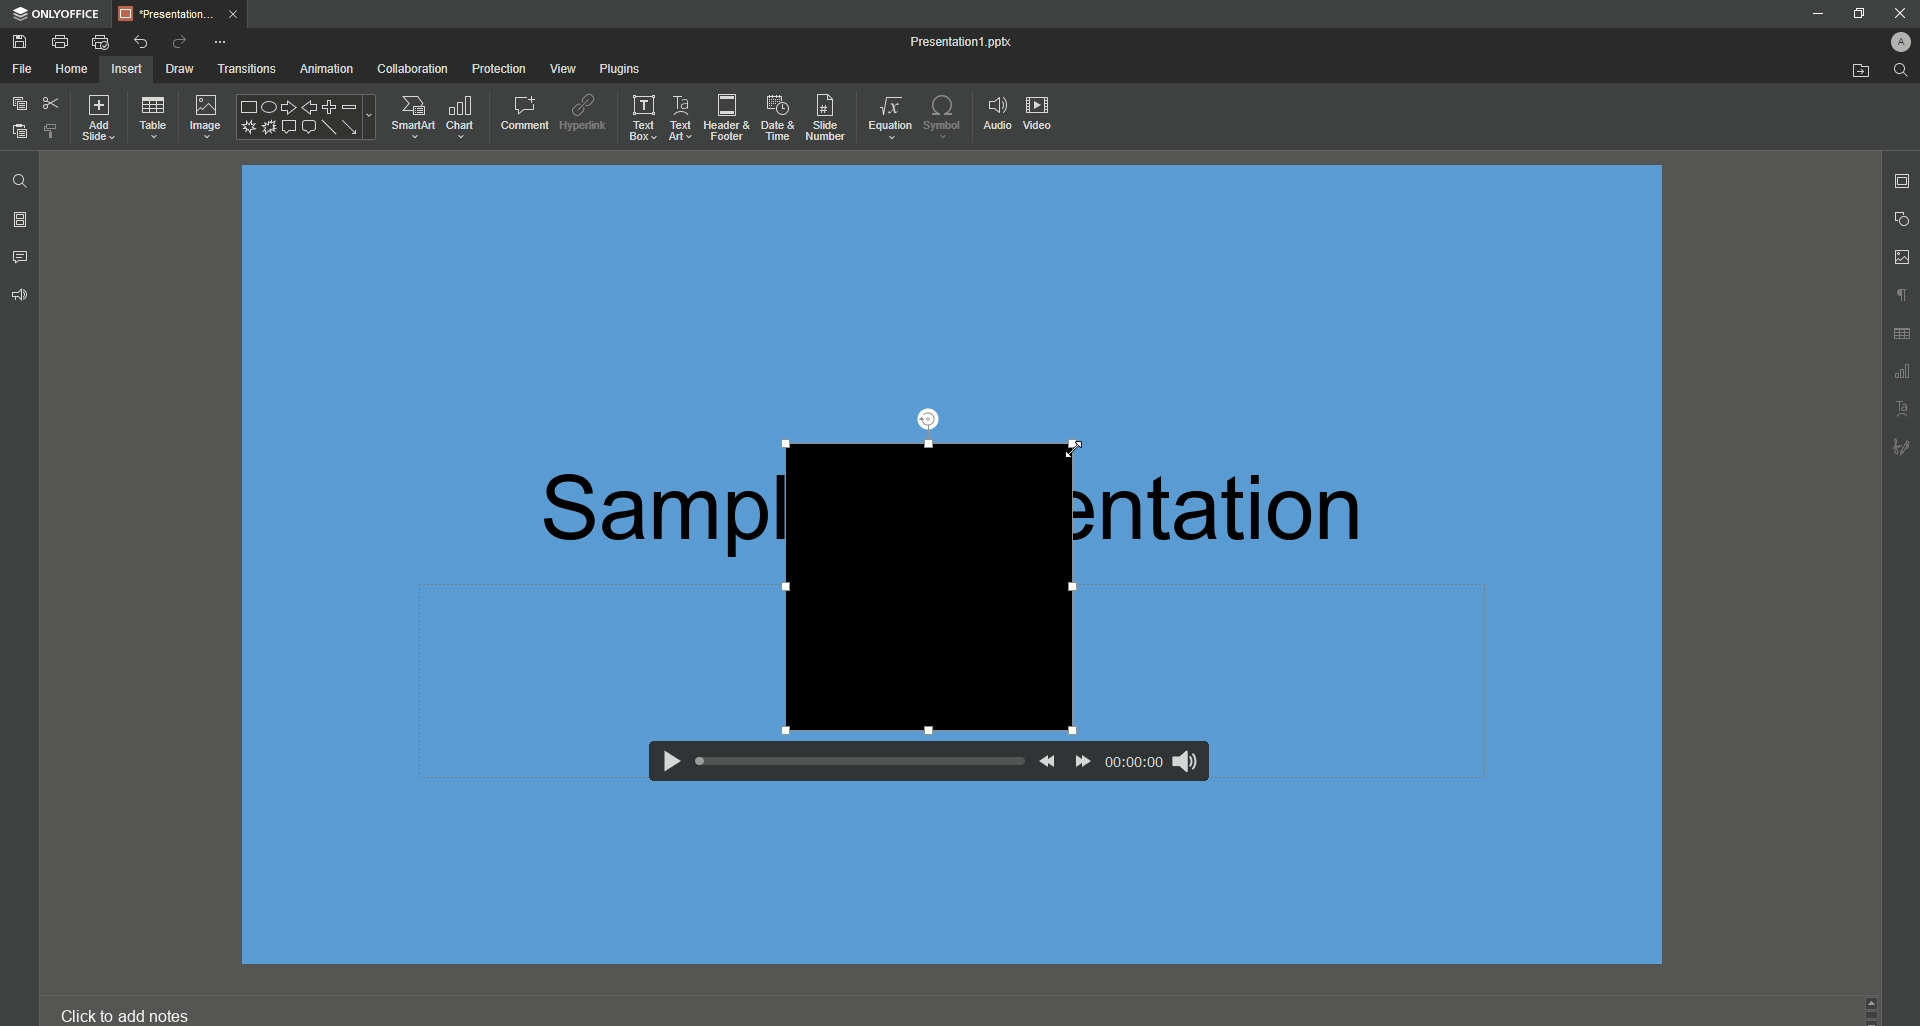 The width and height of the screenshot is (1920, 1026). I want to click on Close, so click(1901, 16).